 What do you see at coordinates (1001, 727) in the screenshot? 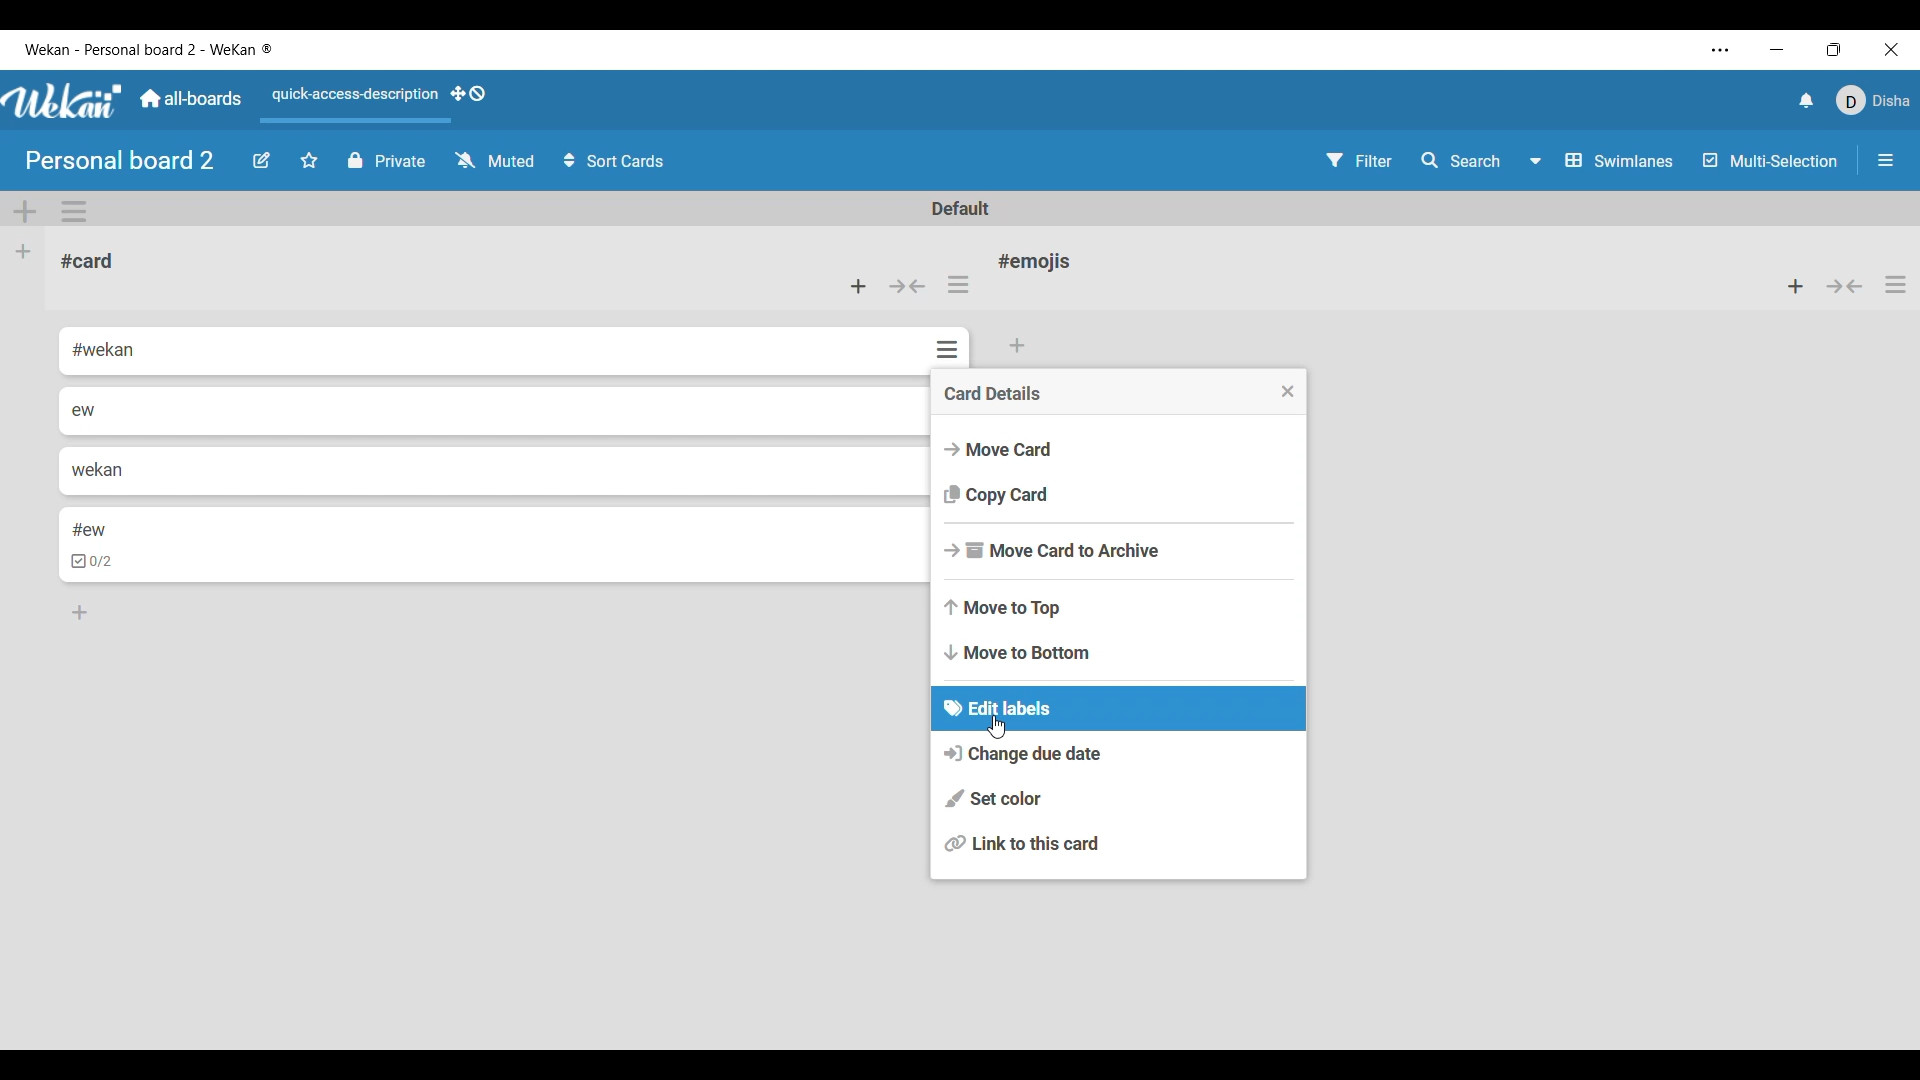
I see `cursor` at bounding box center [1001, 727].